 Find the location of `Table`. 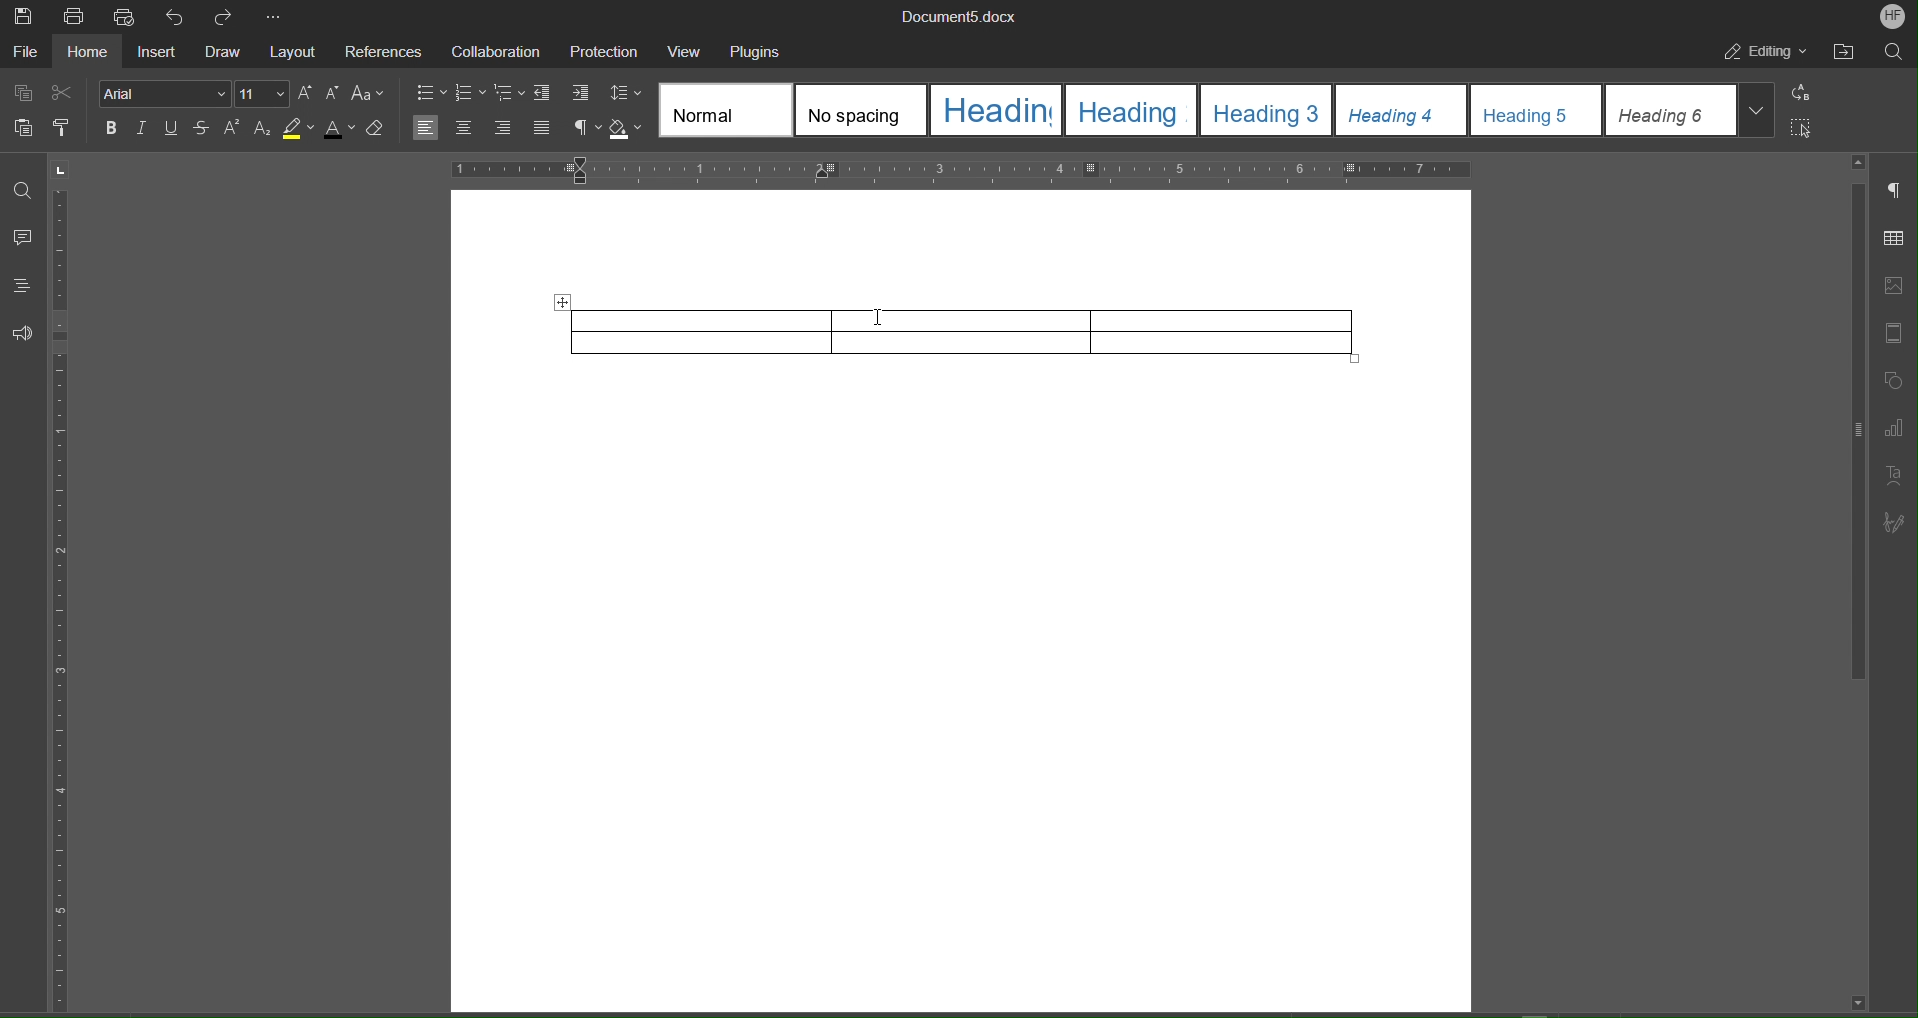

Table is located at coordinates (976, 330).